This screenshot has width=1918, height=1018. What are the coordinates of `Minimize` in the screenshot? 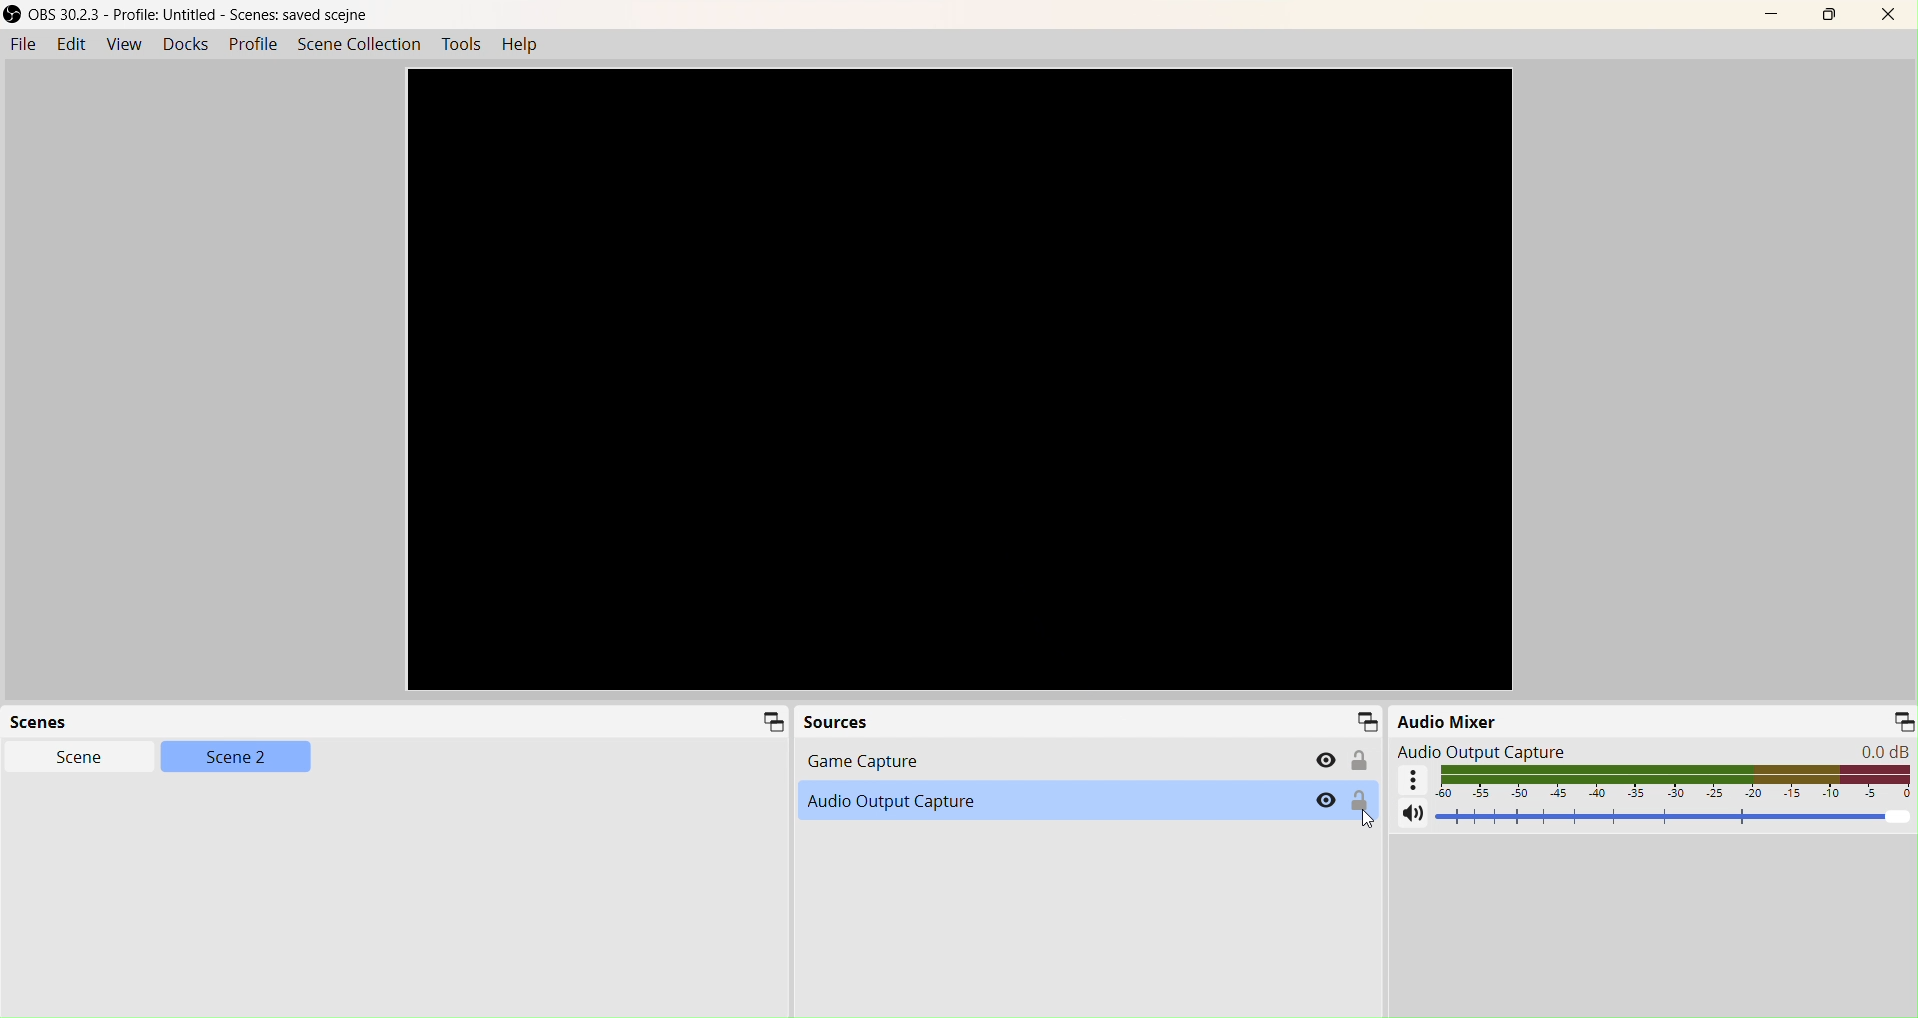 It's located at (1777, 15).